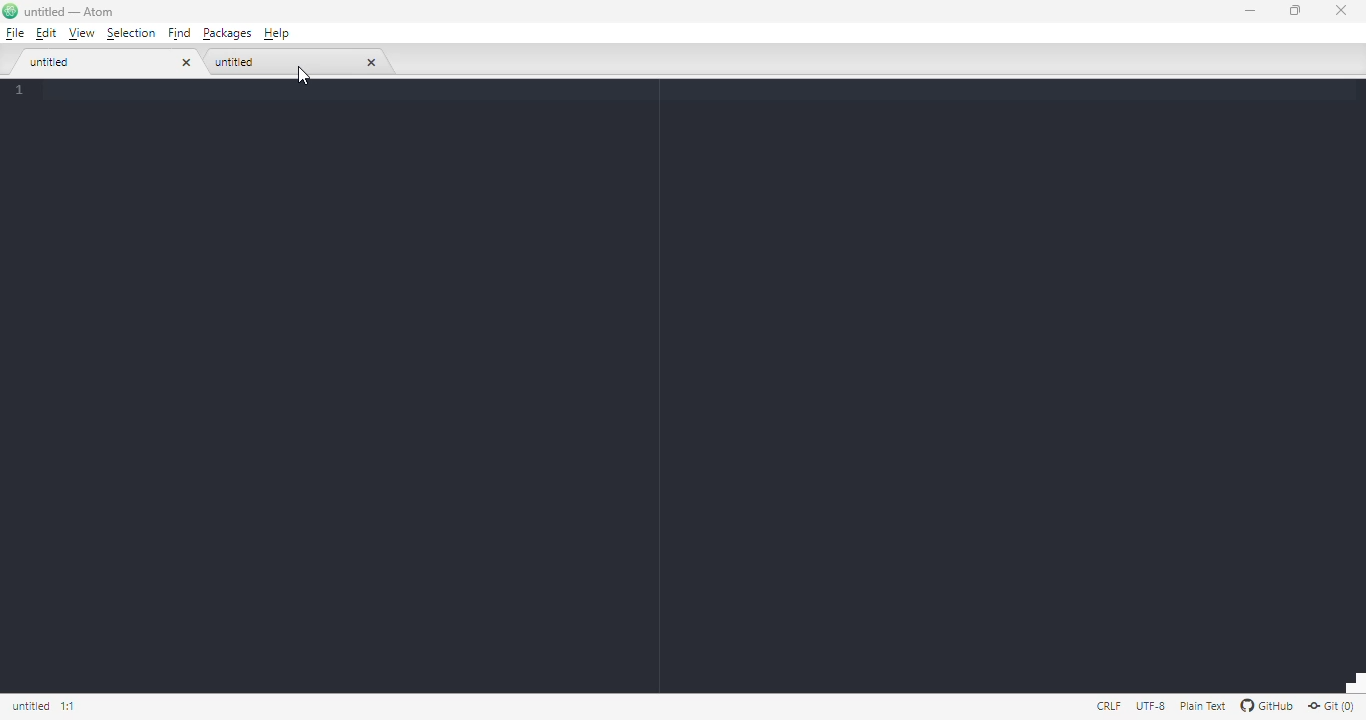  Describe the element at coordinates (227, 34) in the screenshot. I see `packages` at that location.